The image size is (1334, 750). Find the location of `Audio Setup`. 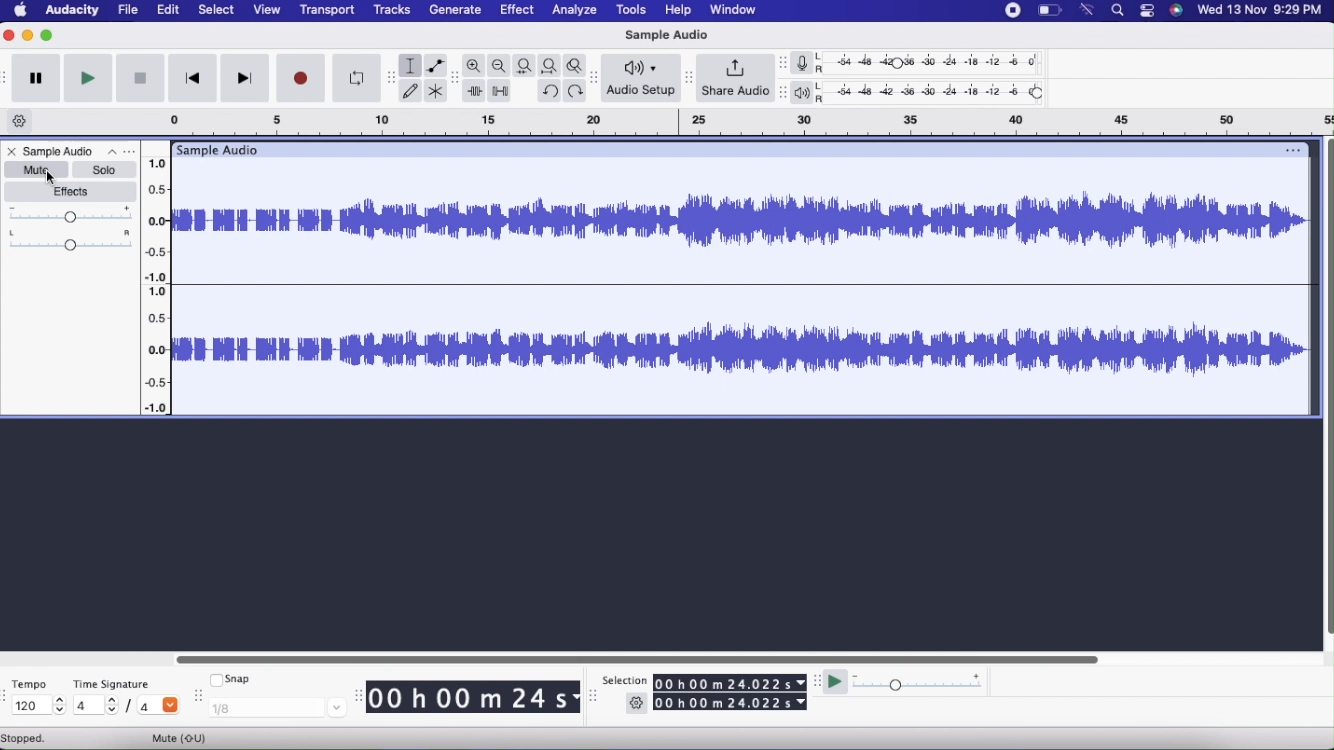

Audio Setup is located at coordinates (638, 78).